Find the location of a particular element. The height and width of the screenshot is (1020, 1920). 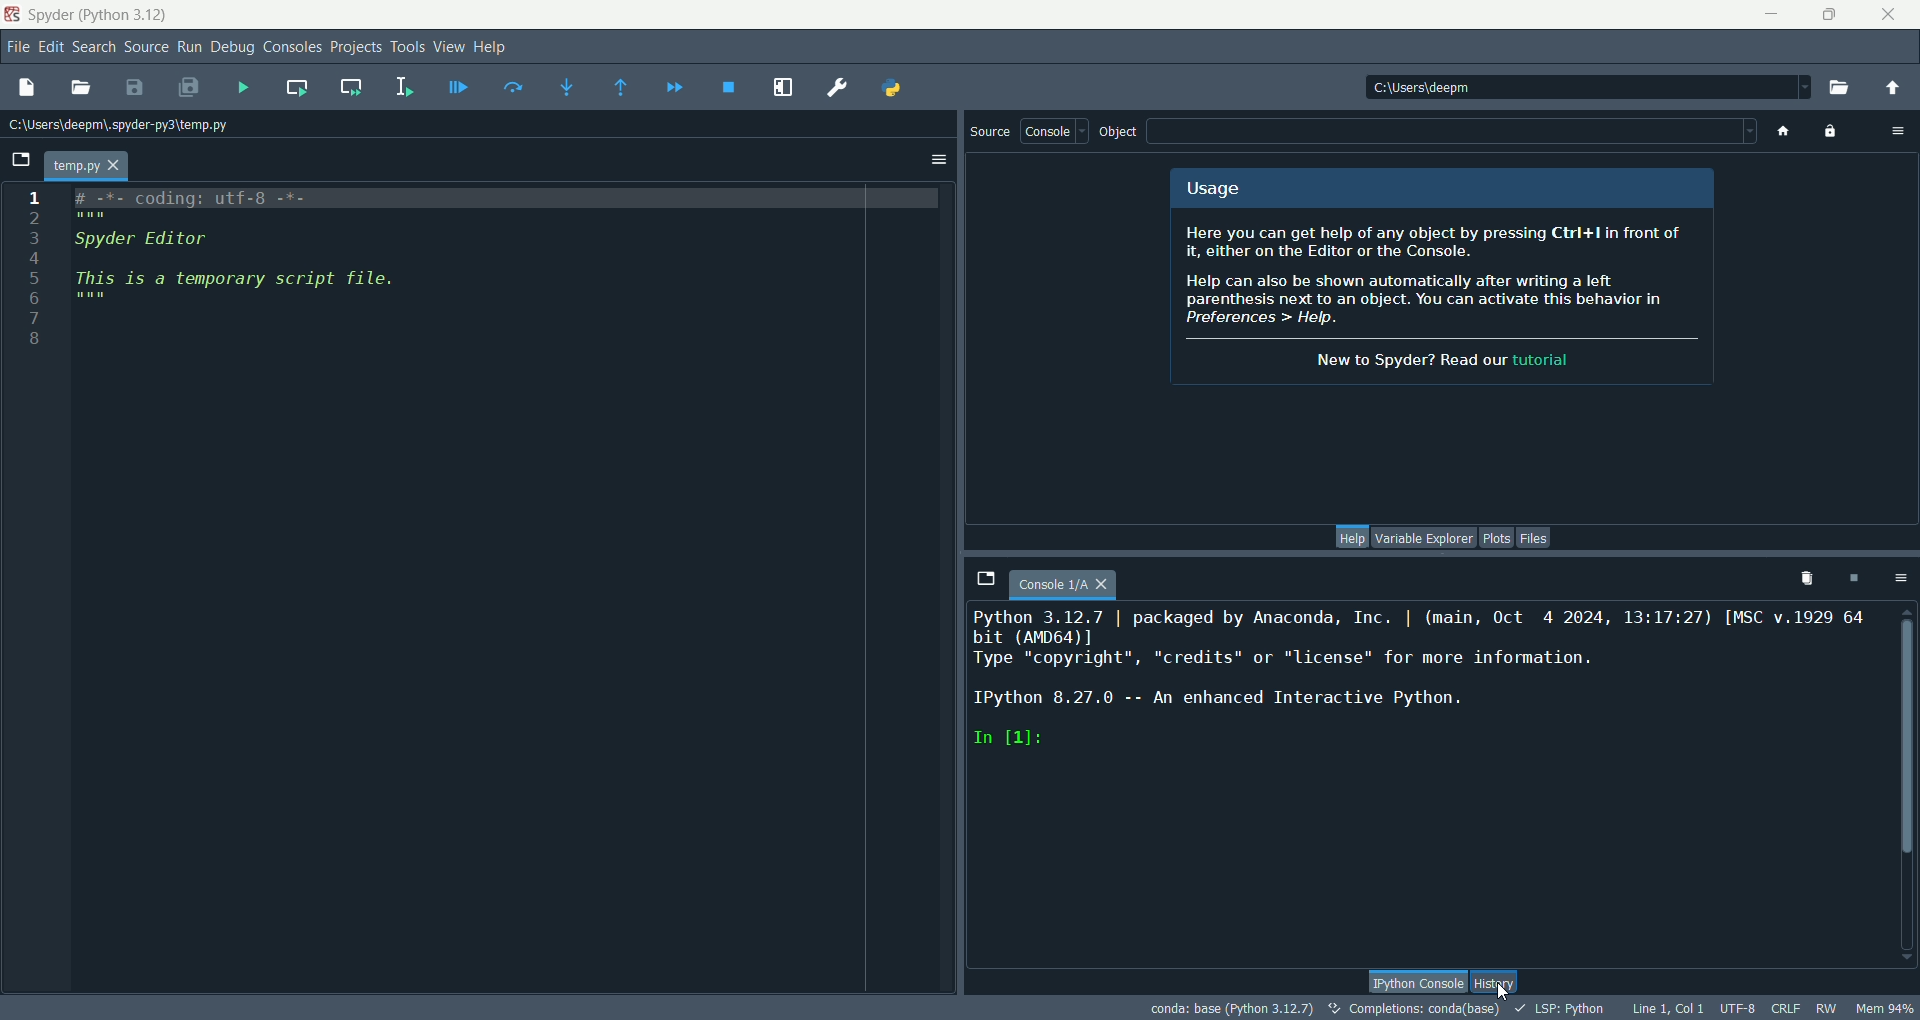

spyder is located at coordinates (100, 16).